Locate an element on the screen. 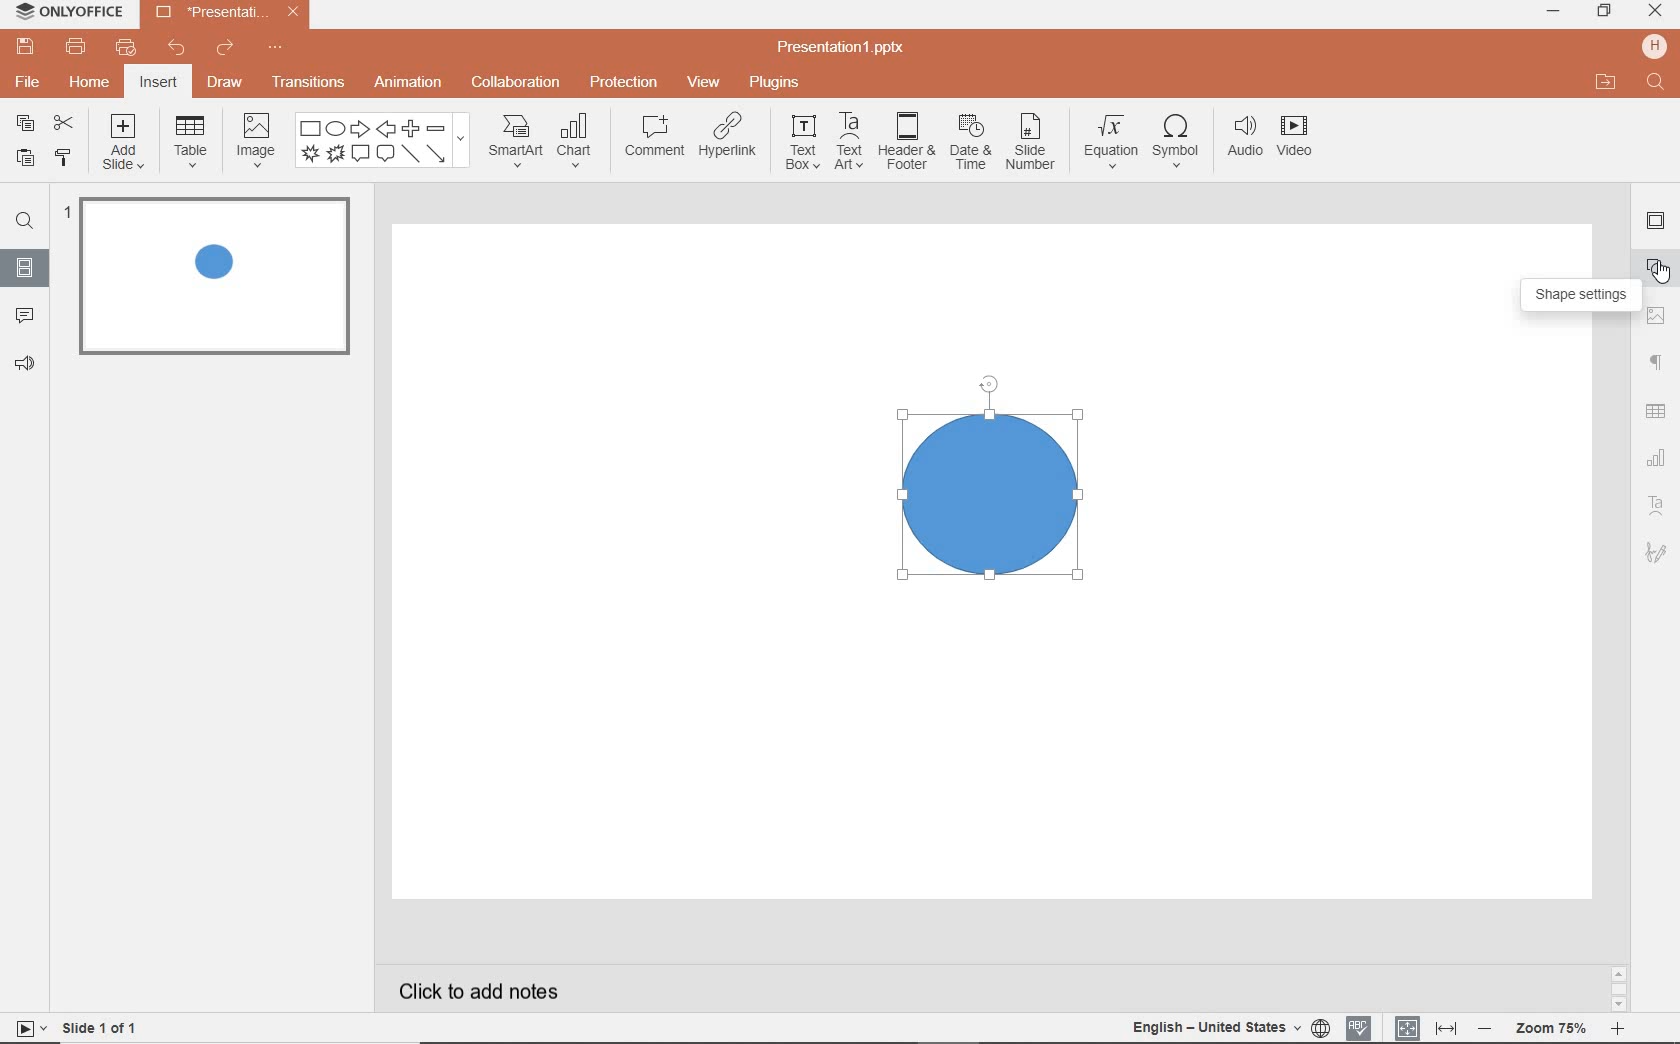 Image resolution: width=1680 pixels, height=1044 pixels. click to add notes is located at coordinates (469, 990).